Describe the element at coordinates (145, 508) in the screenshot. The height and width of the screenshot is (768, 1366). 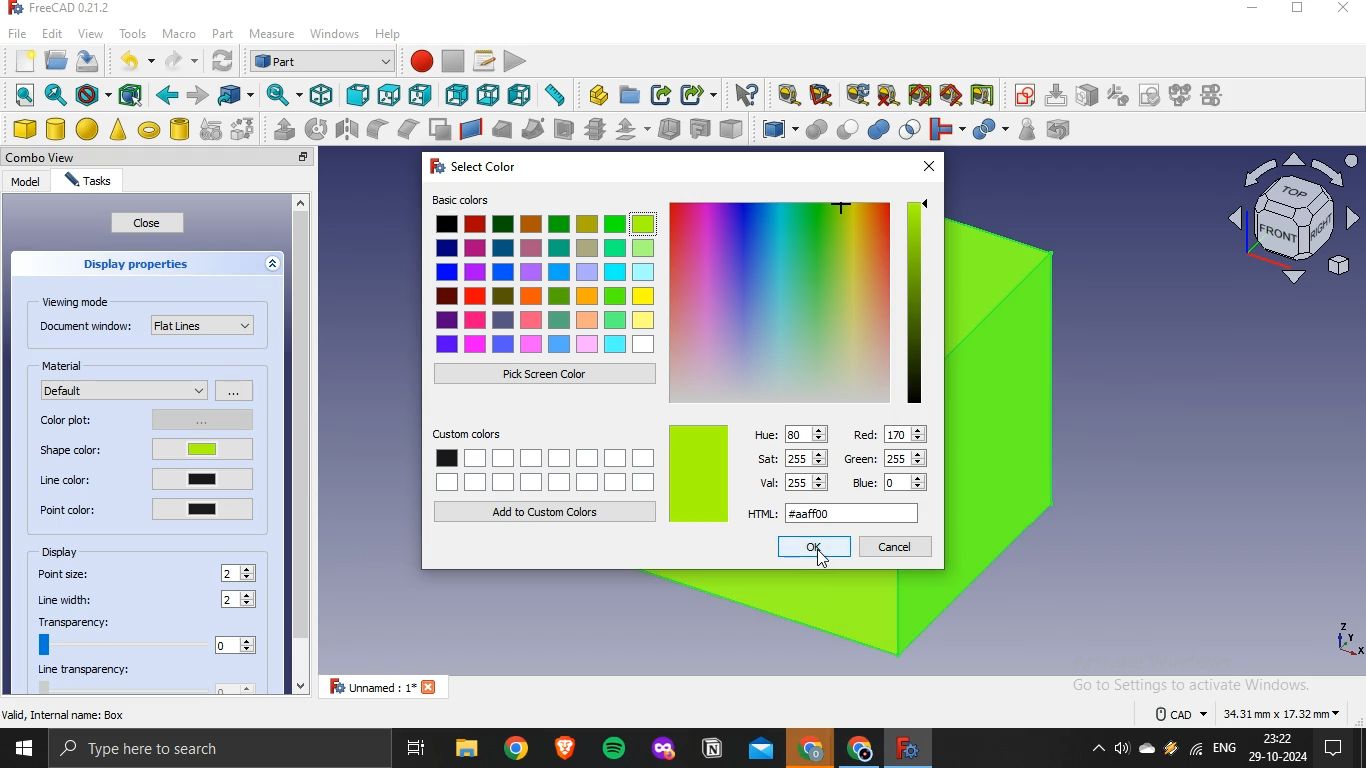
I see `point color` at that location.